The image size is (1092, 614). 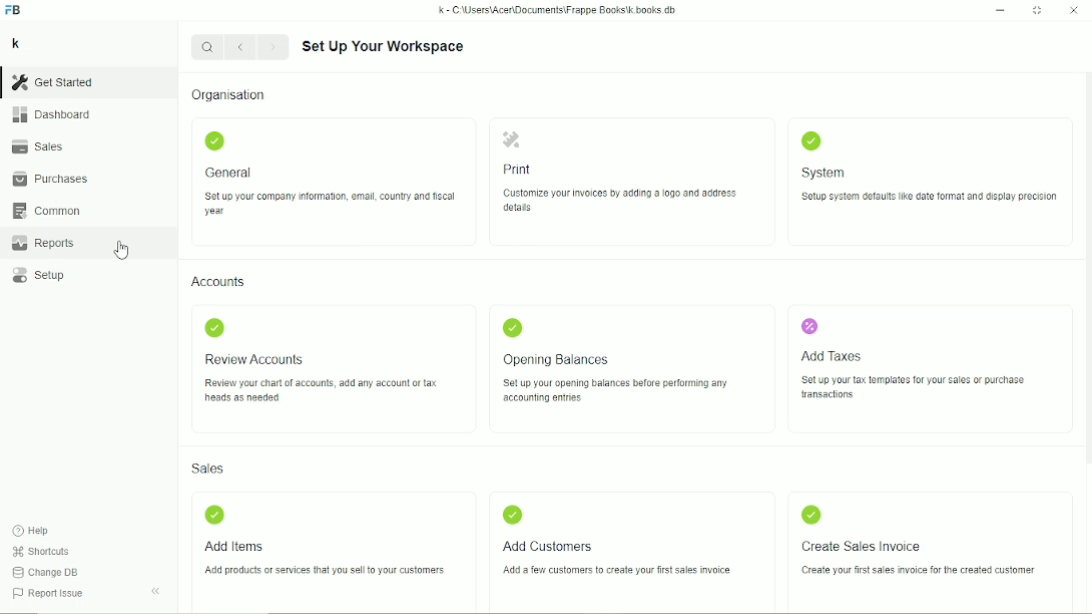 I want to click on Change DB, so click(x=46, y=572).